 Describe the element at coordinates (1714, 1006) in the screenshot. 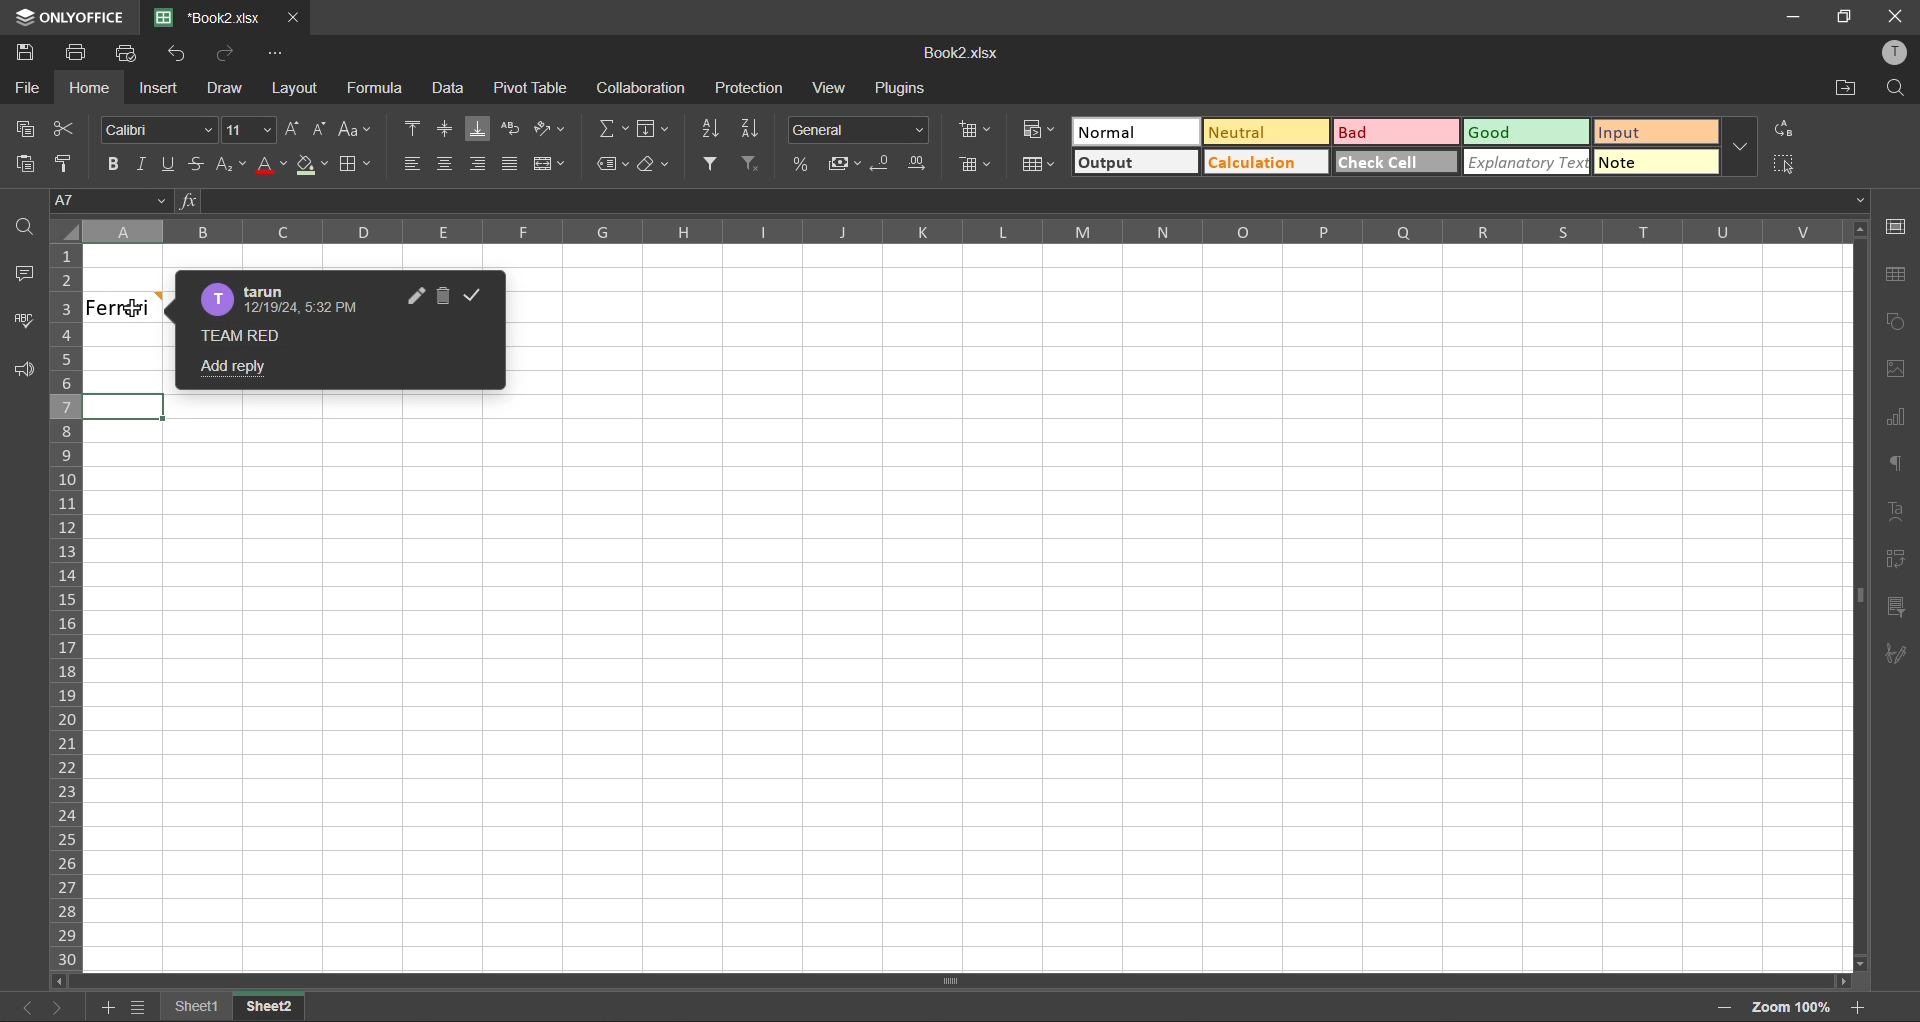

I see `zoom out` at that location.